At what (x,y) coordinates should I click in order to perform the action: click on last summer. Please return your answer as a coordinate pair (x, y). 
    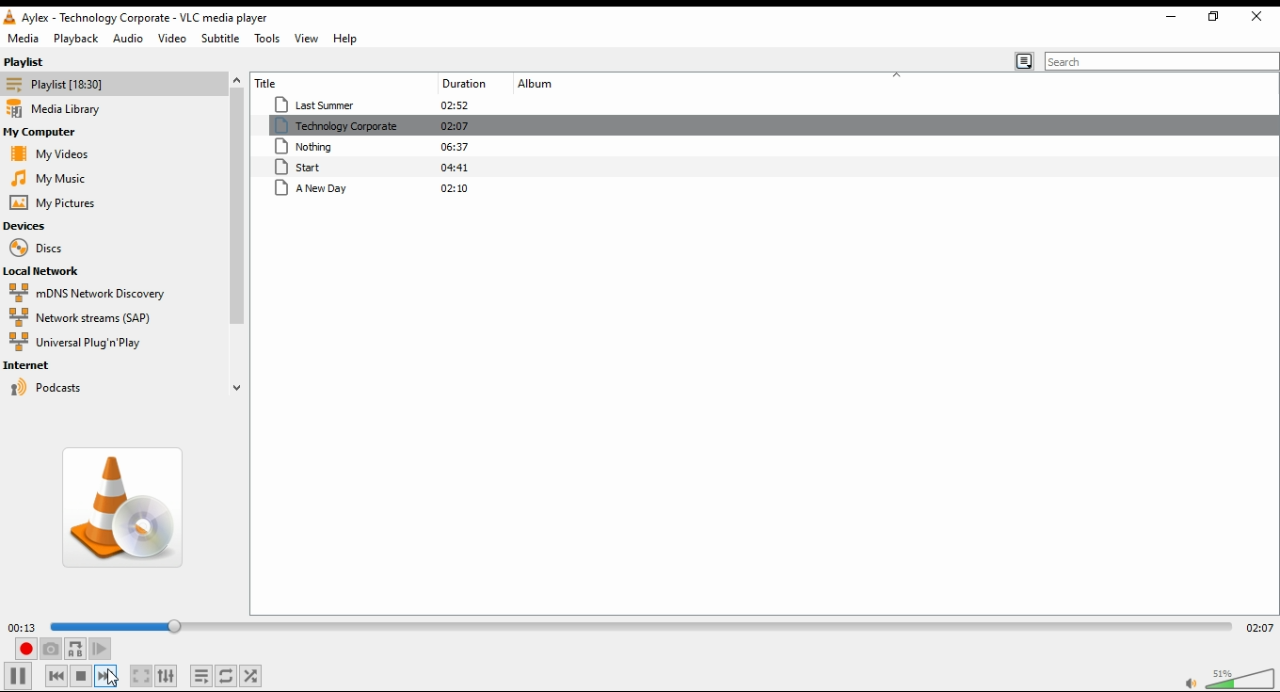
    Looking at the image, I should click on (377, 102).